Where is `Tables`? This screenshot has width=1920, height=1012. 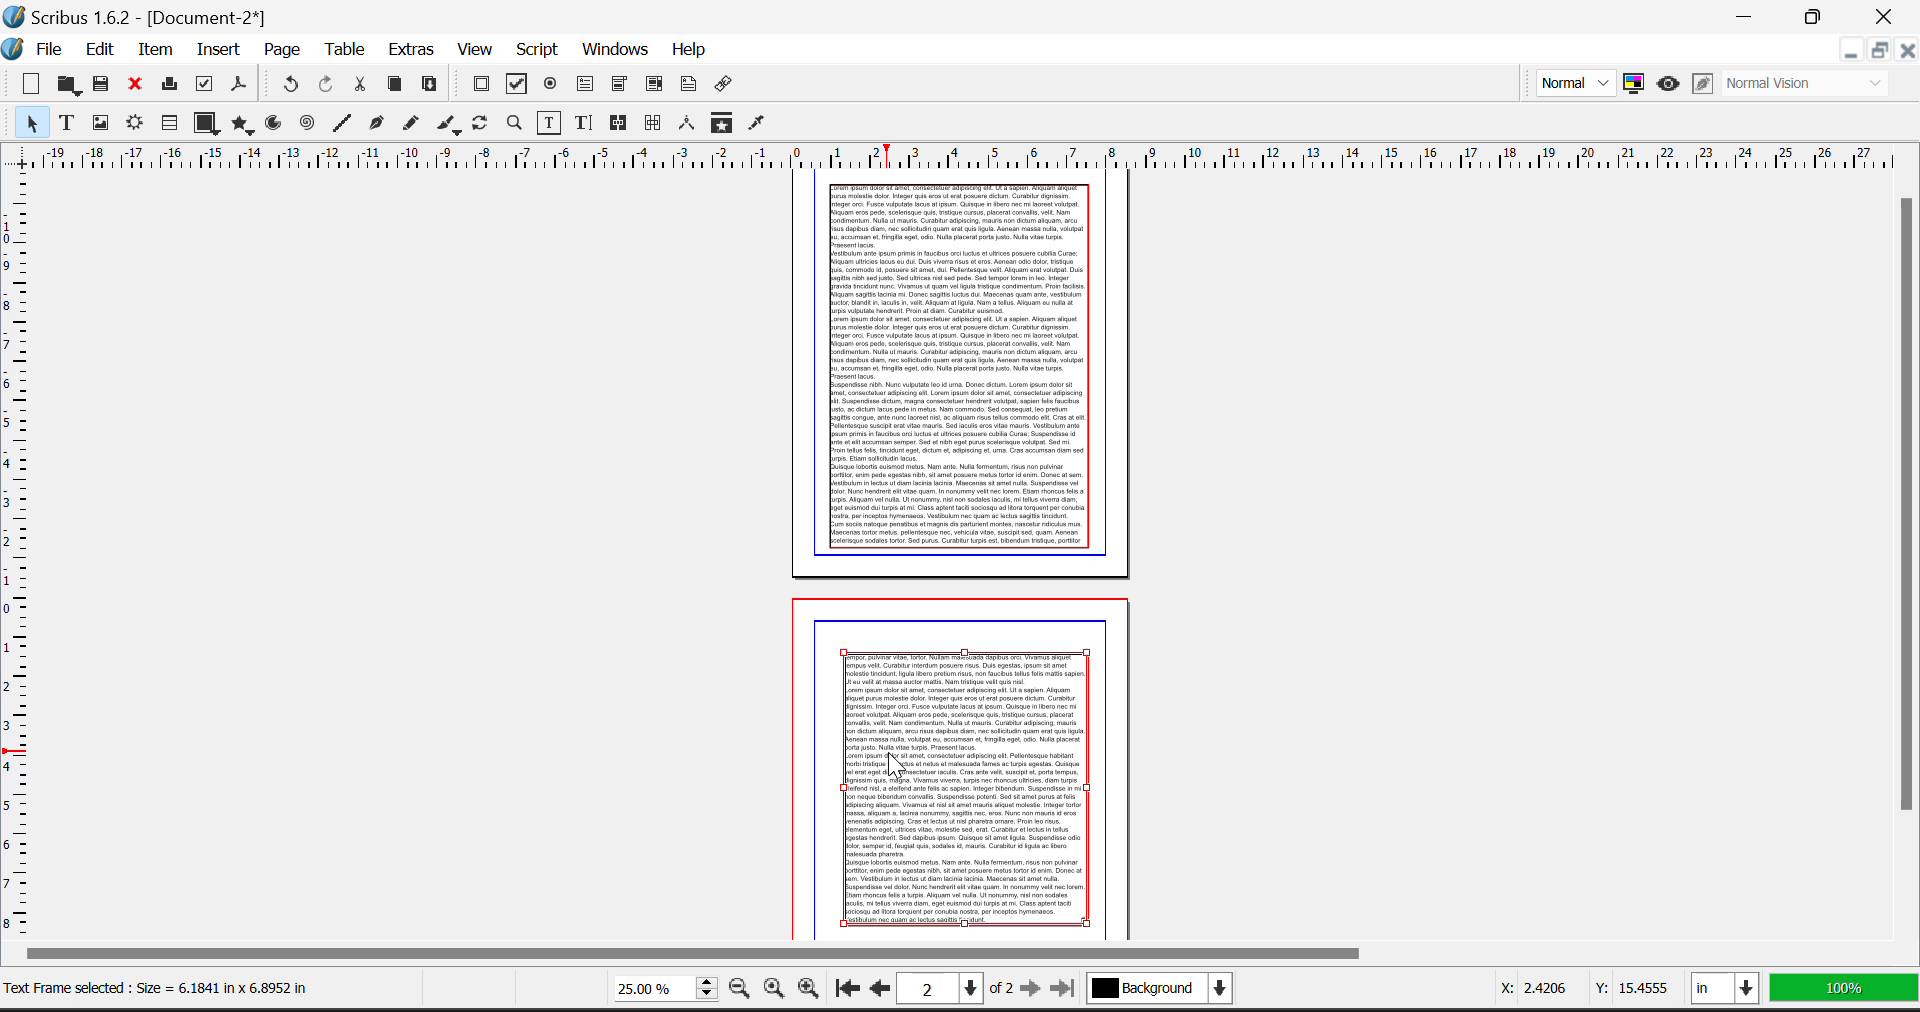 Tables is located at coordinates (169, 124).